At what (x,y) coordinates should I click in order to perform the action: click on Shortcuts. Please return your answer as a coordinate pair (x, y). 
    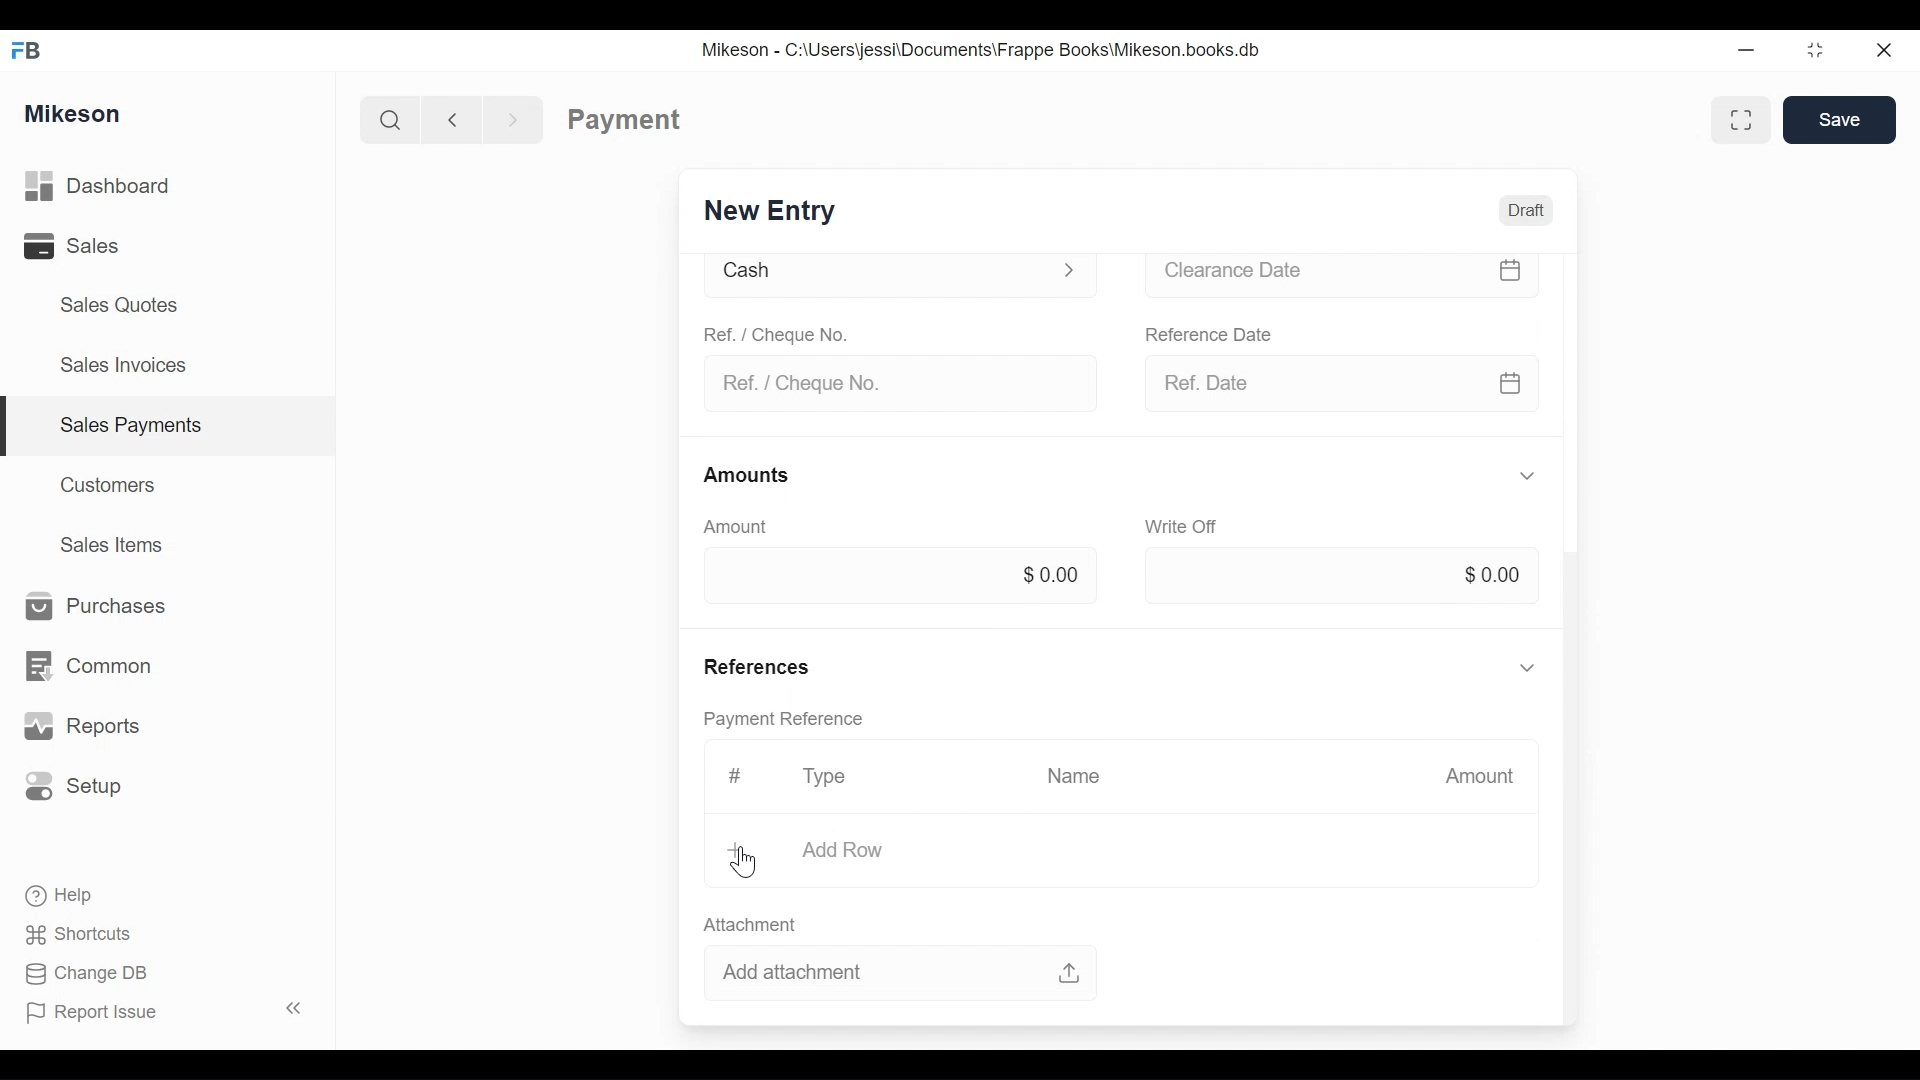
    Looking at the image, I should click on (87, 929).